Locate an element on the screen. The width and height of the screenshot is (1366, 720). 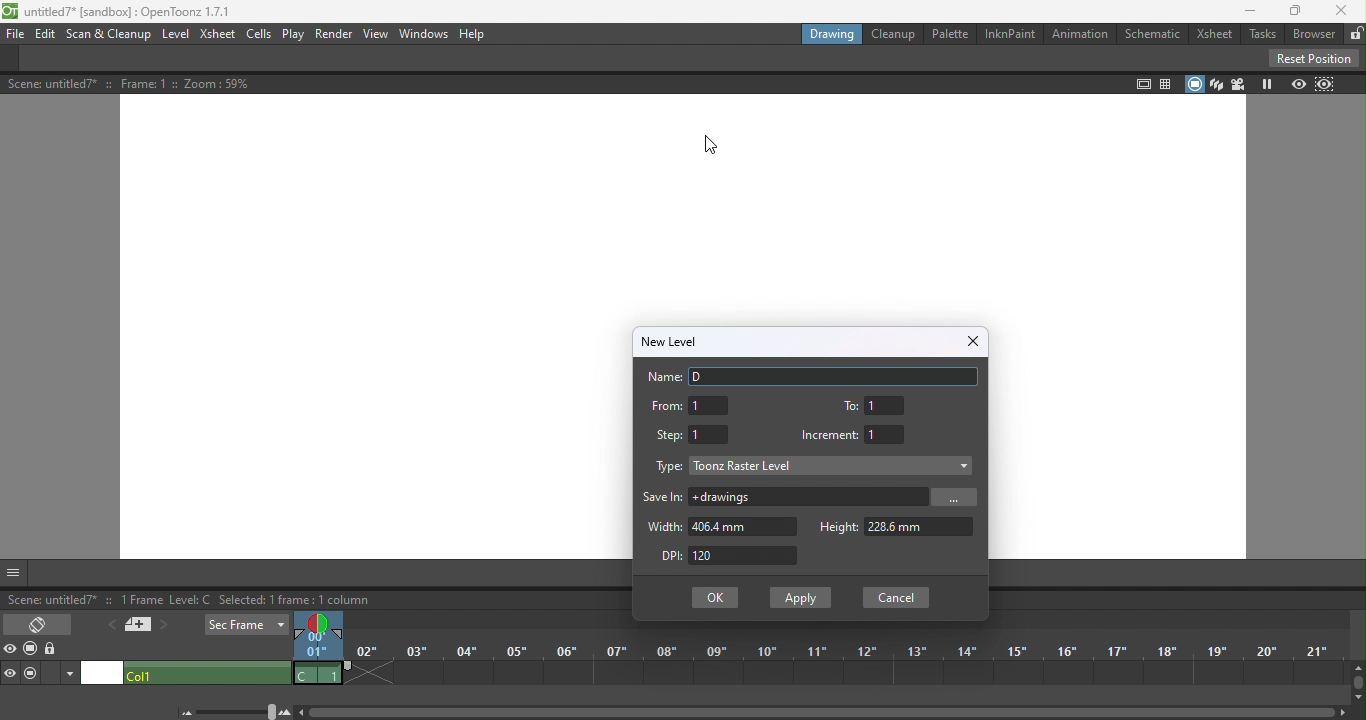
address is located at coordinates (810, 498).